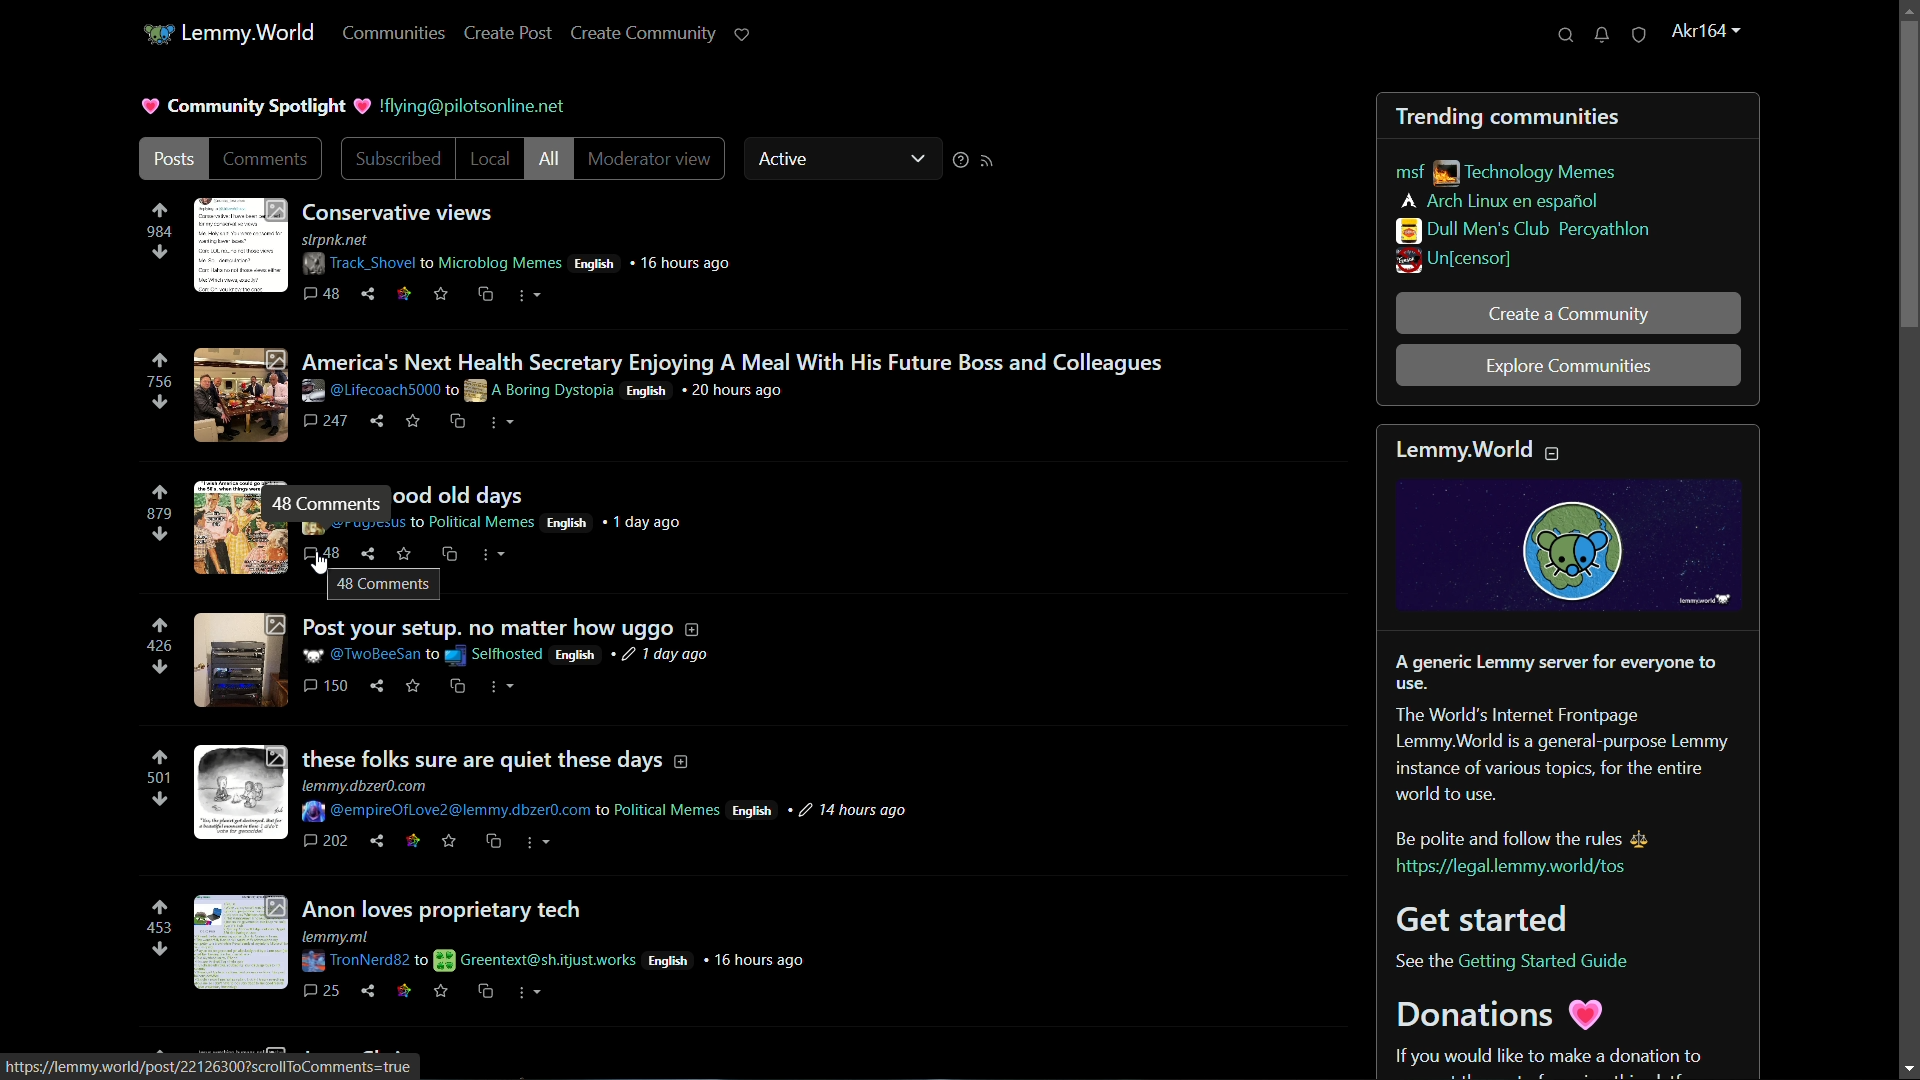  What do you see at coordinates (160, 926) in the screenshot?
I see `number of votes` at bounding box center [160, 926].